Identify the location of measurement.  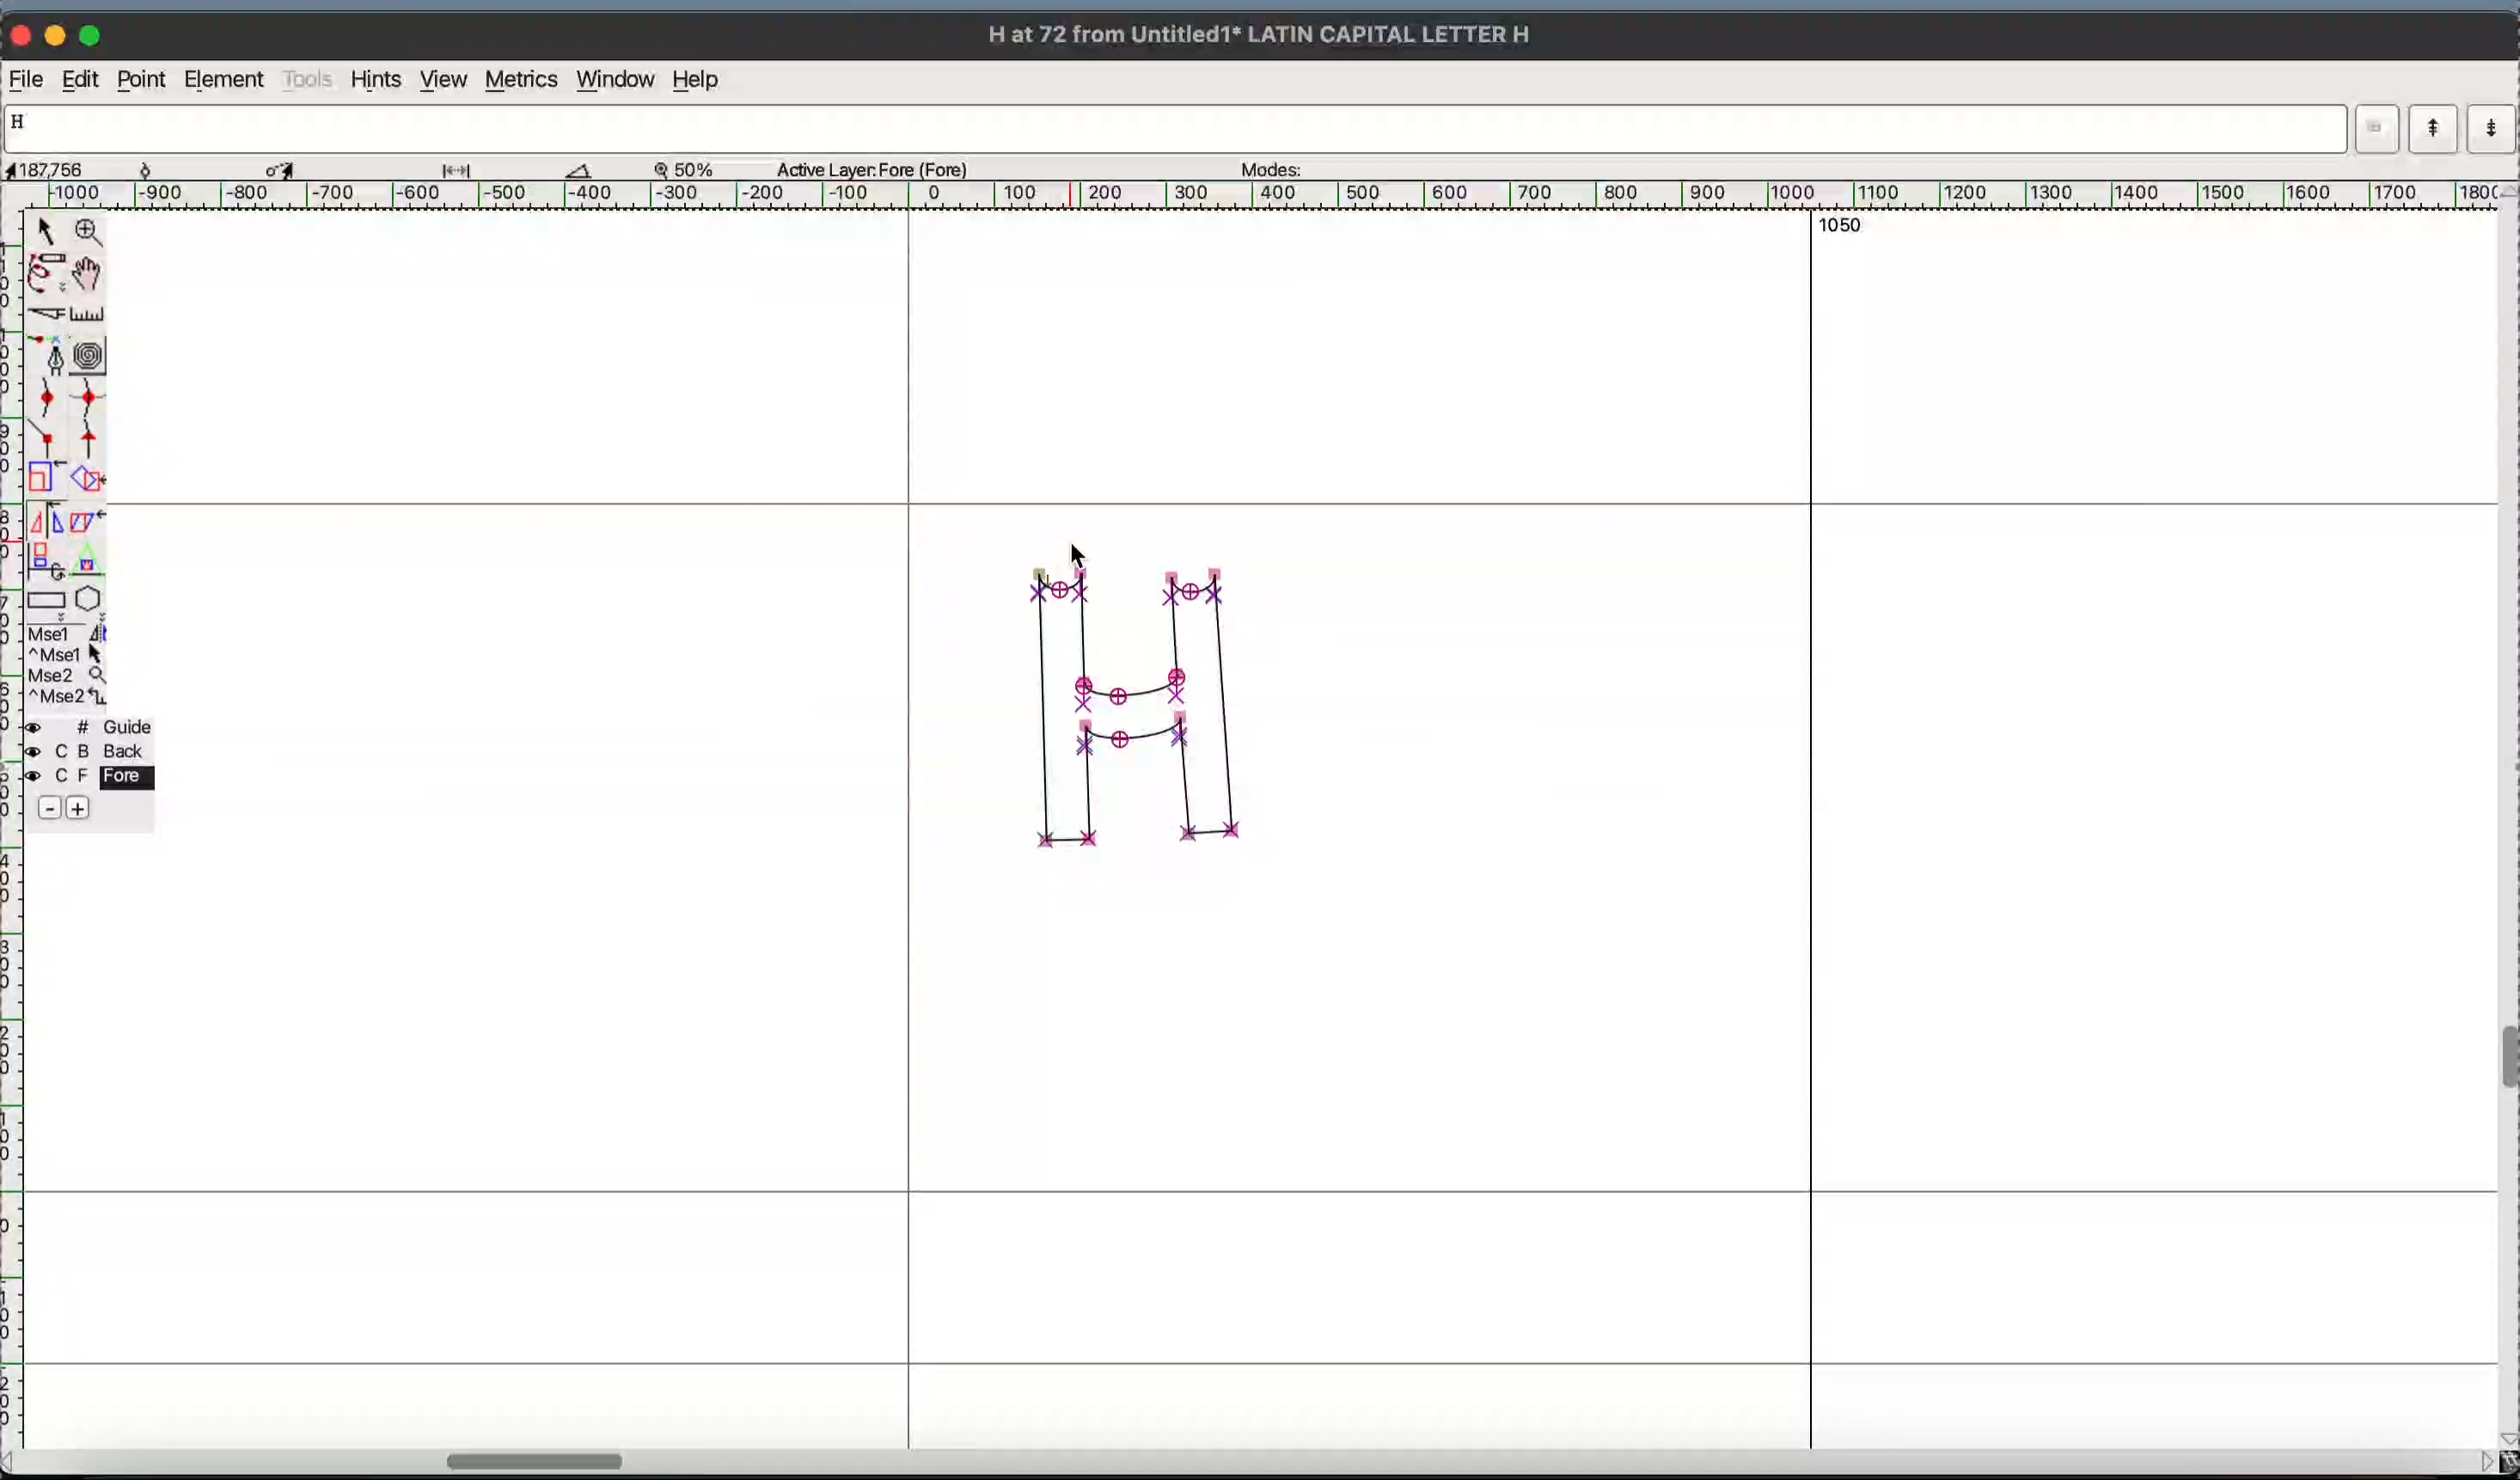
(427, 168).